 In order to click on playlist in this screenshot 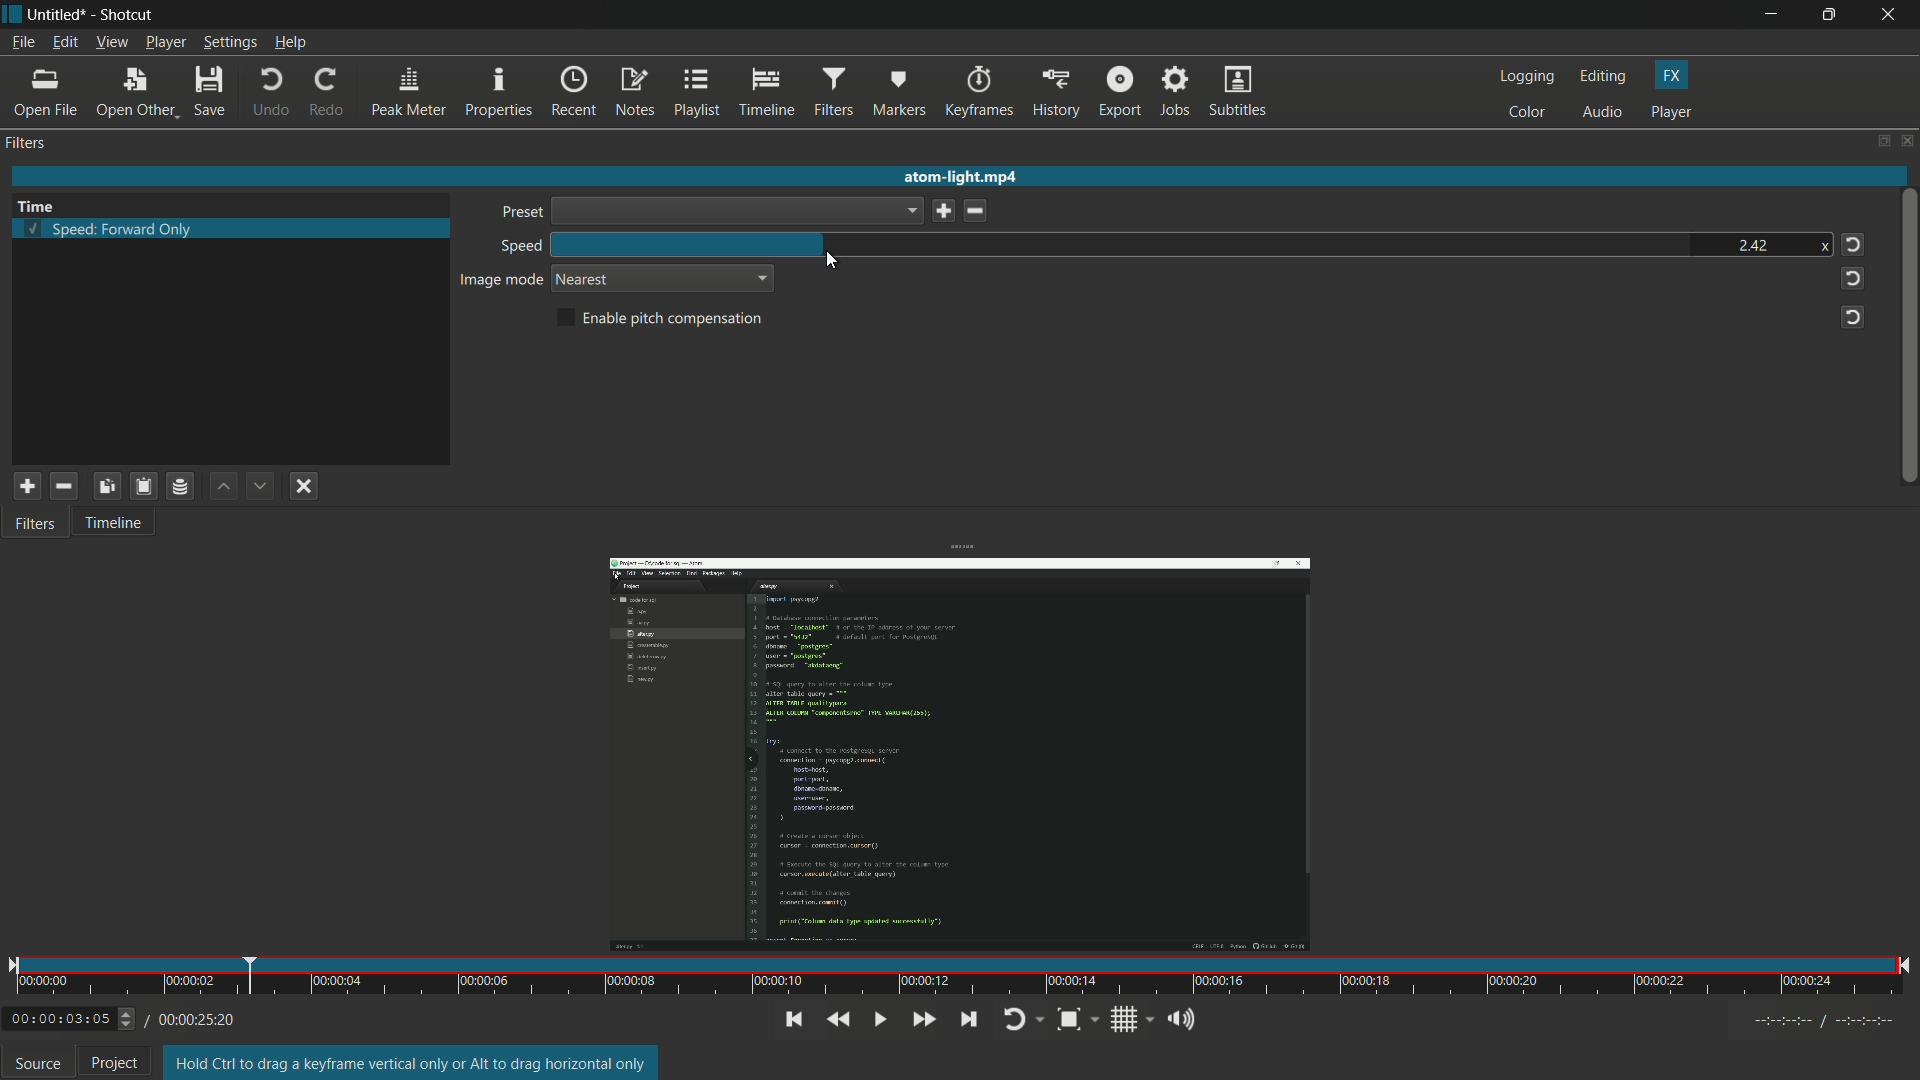, I will do `click(699, 93)`.